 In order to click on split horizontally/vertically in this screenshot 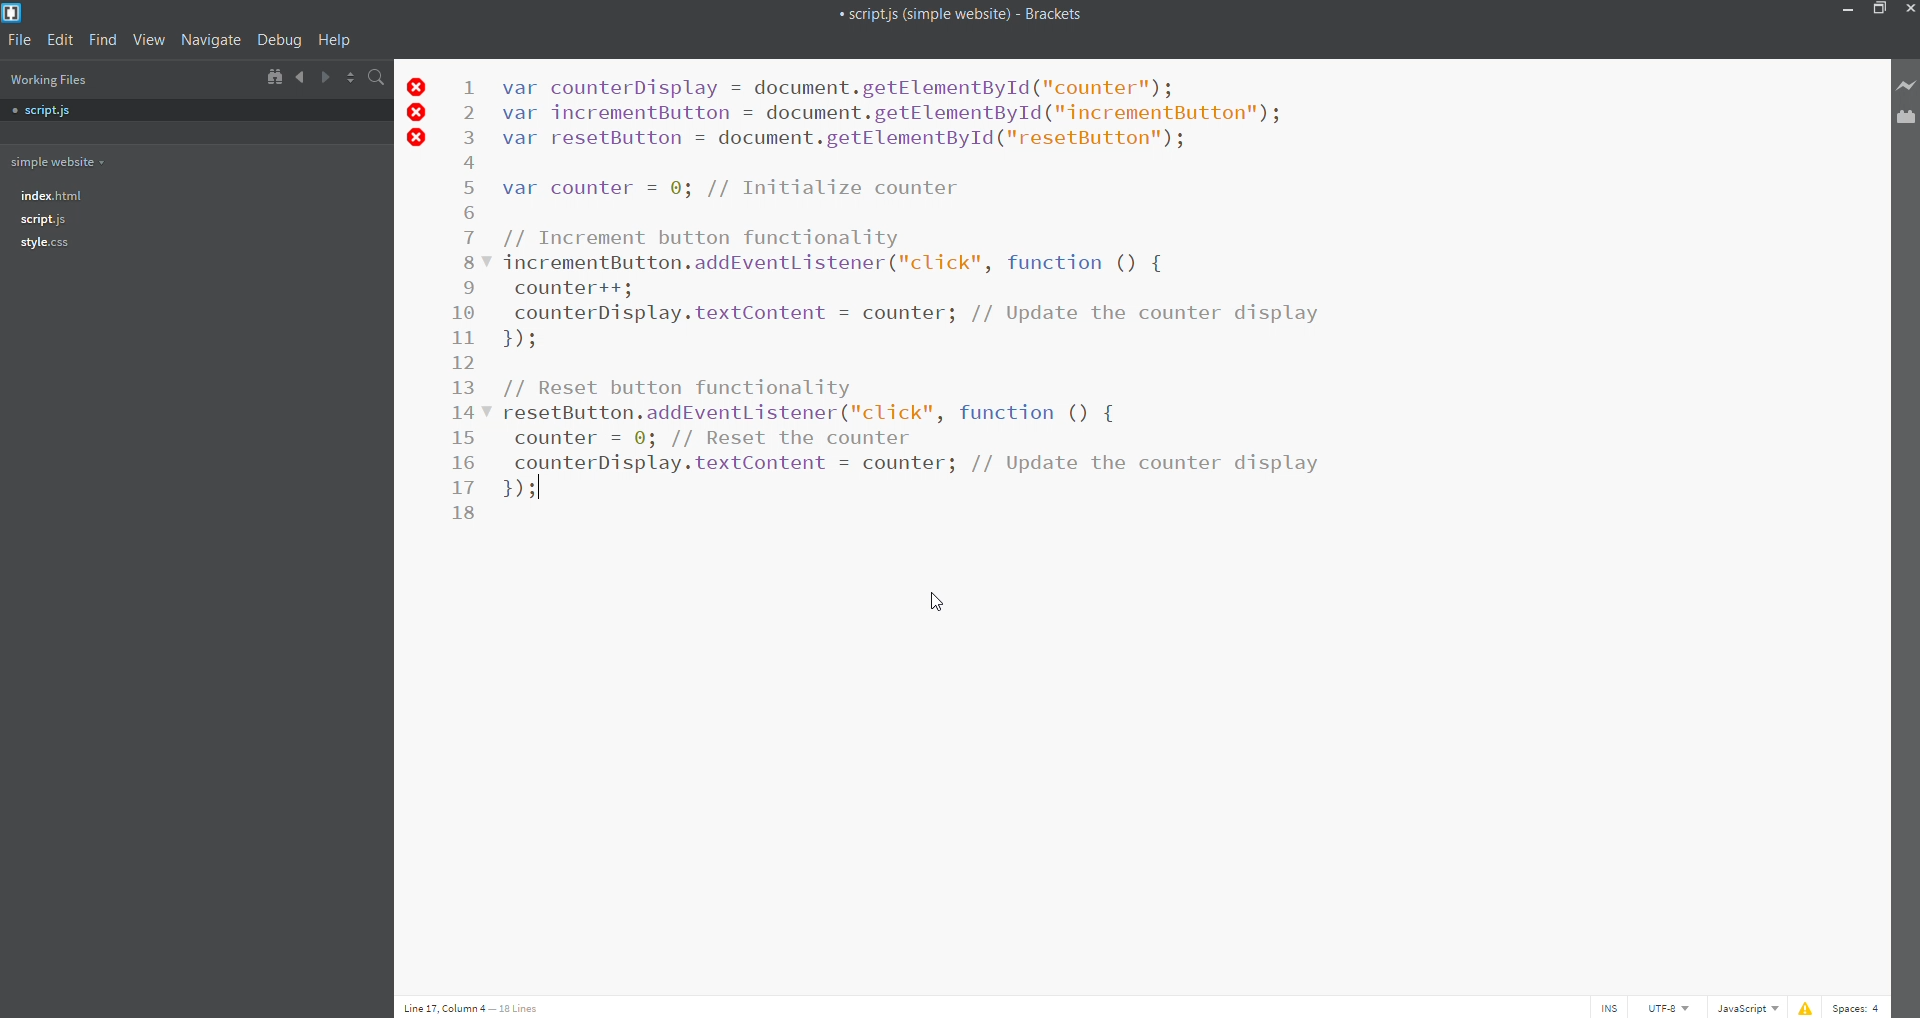, I will do `click(352, 77)`.